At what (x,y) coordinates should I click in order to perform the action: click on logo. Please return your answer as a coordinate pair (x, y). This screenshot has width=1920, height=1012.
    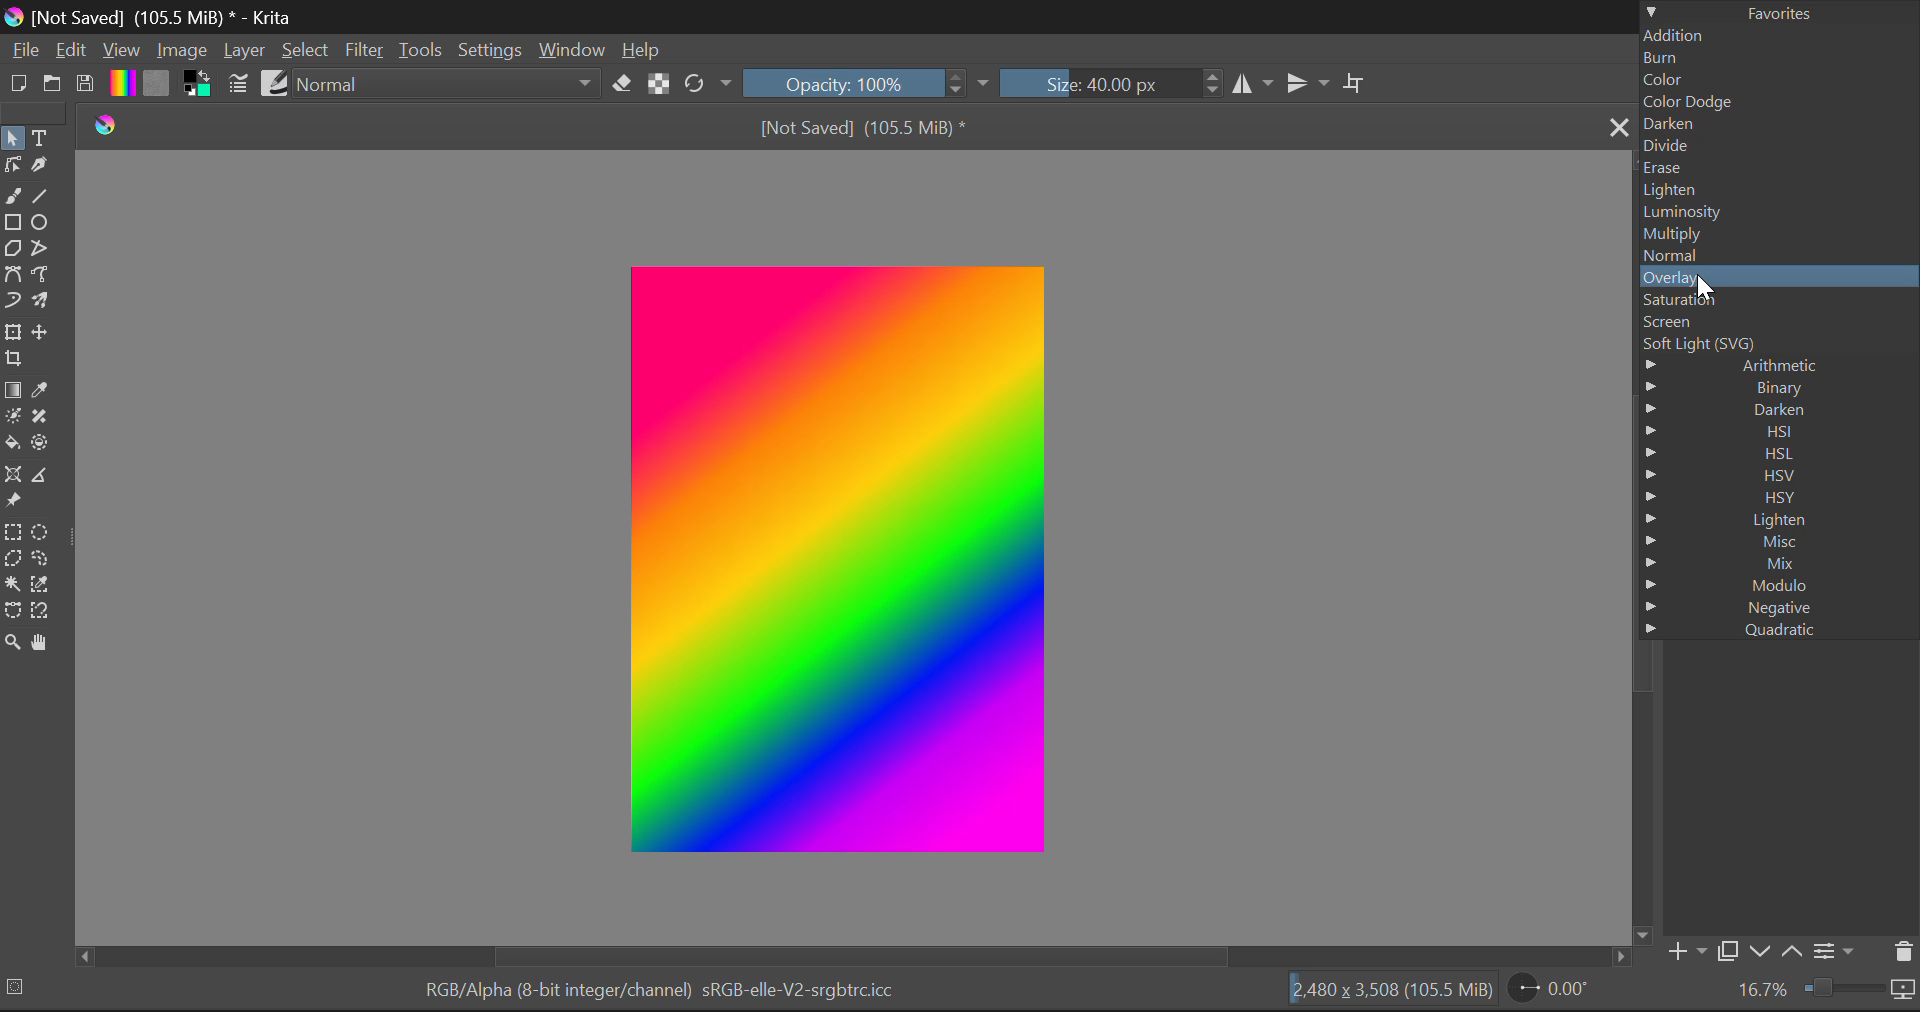
    Looking at the image, I should click on (14, 19).